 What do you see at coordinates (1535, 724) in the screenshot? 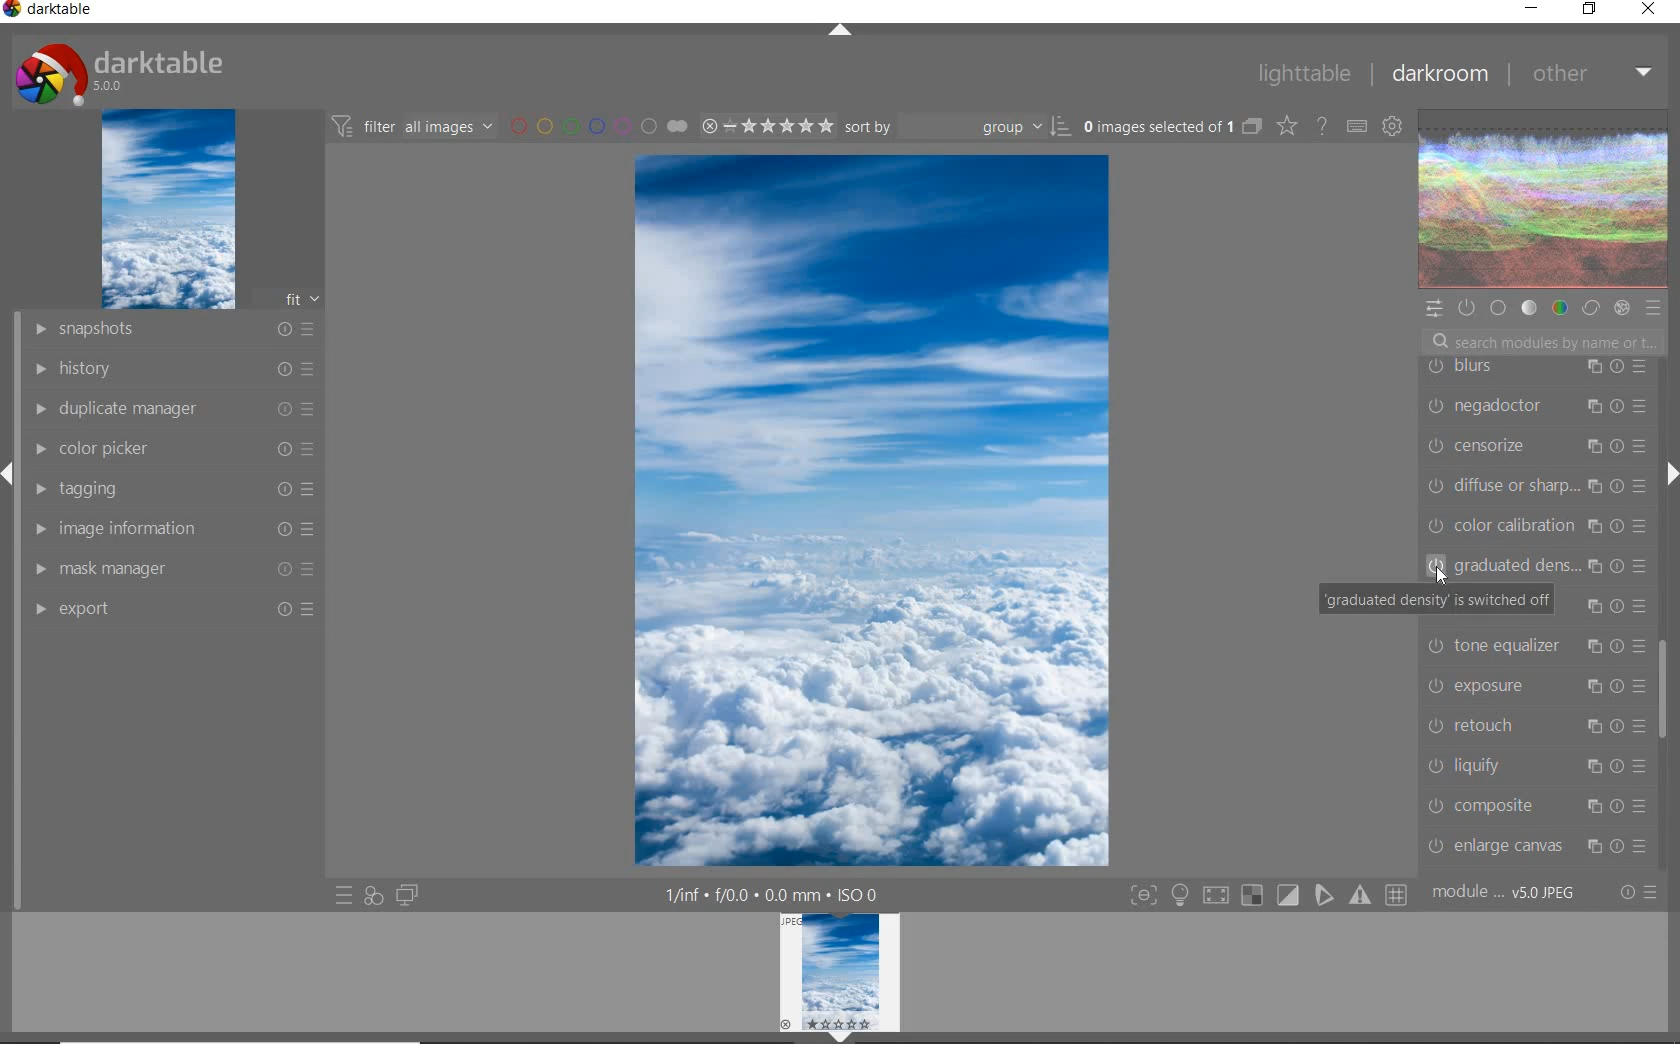
I see `retouch` at bounding box center [1535, 724].